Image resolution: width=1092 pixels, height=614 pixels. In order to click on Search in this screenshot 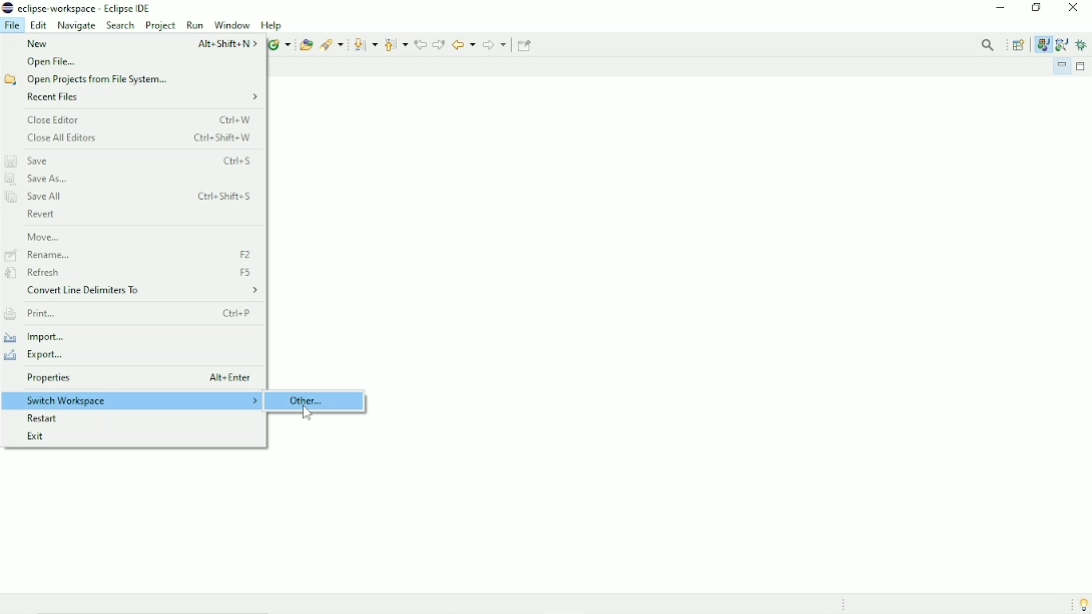, I will do `click(332, 43)`.